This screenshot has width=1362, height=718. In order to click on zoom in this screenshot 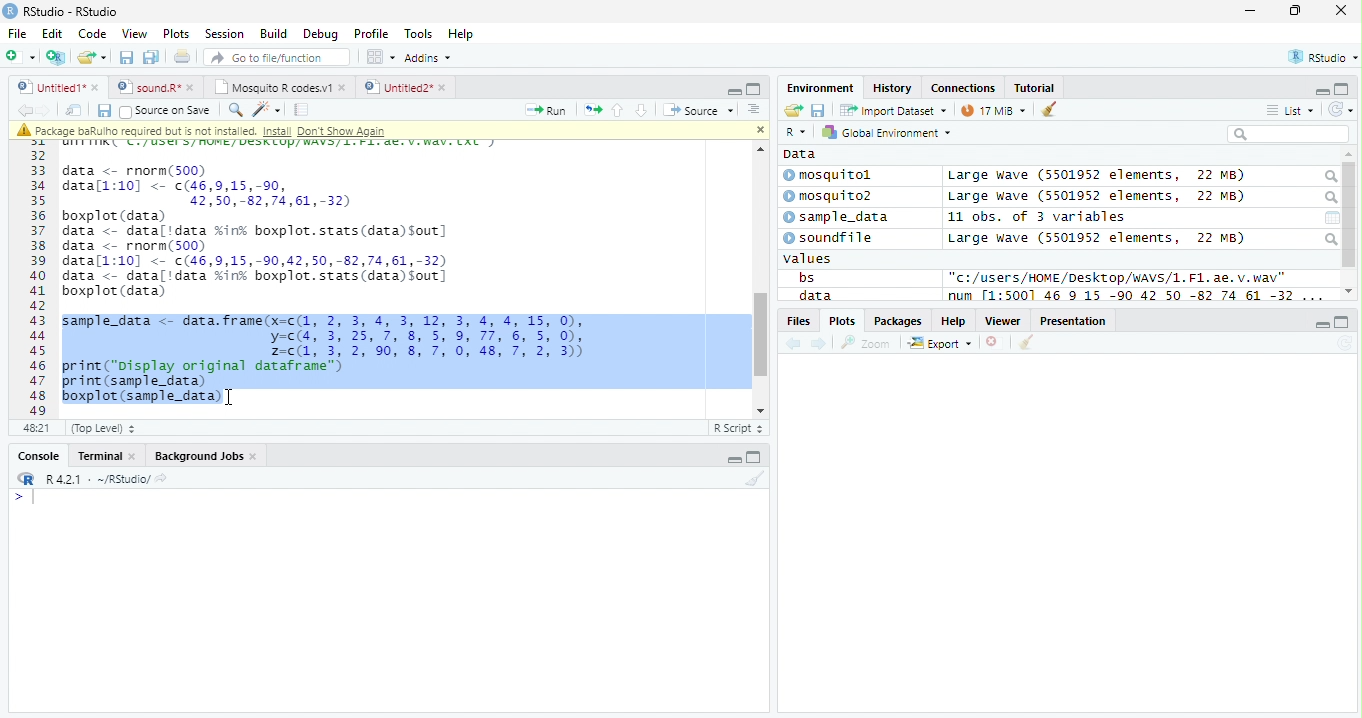, I will do `click(866, 342)`.